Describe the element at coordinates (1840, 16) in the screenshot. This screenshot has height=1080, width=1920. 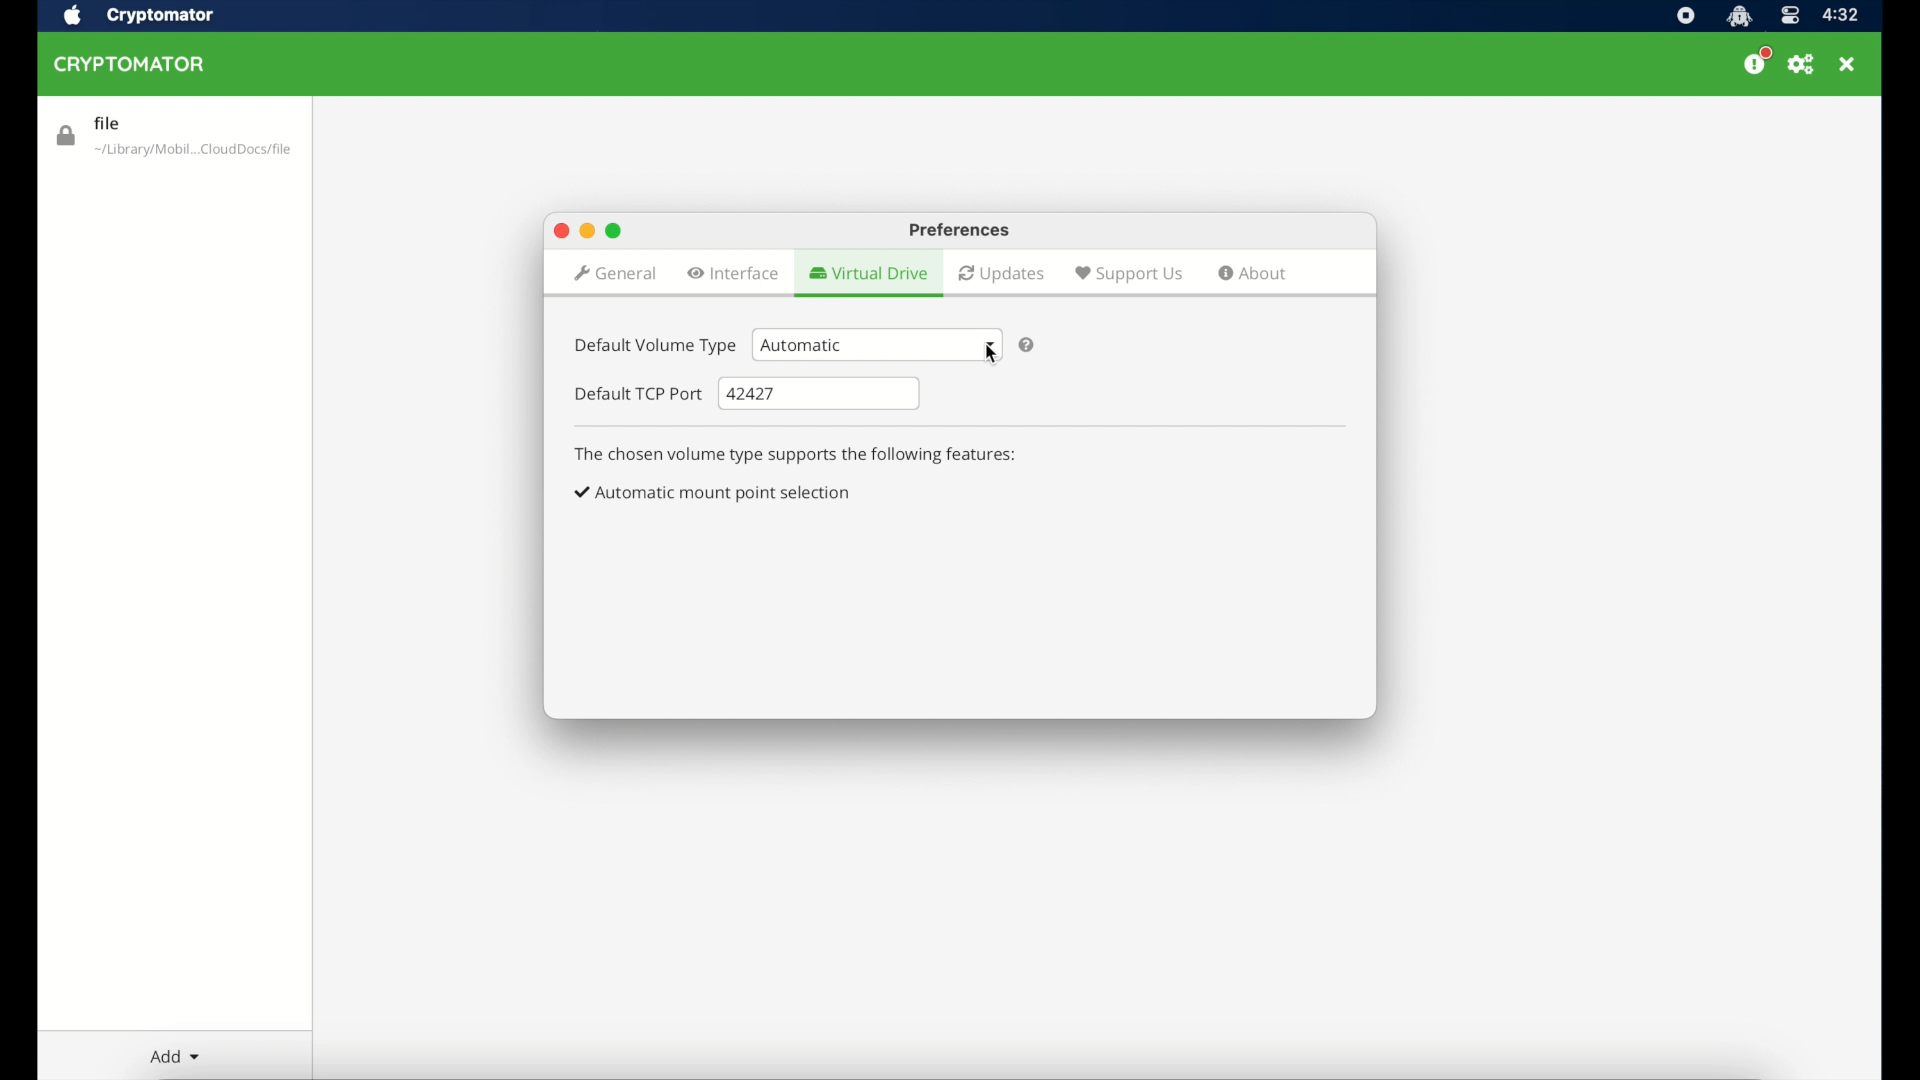
I see `time` at that location.